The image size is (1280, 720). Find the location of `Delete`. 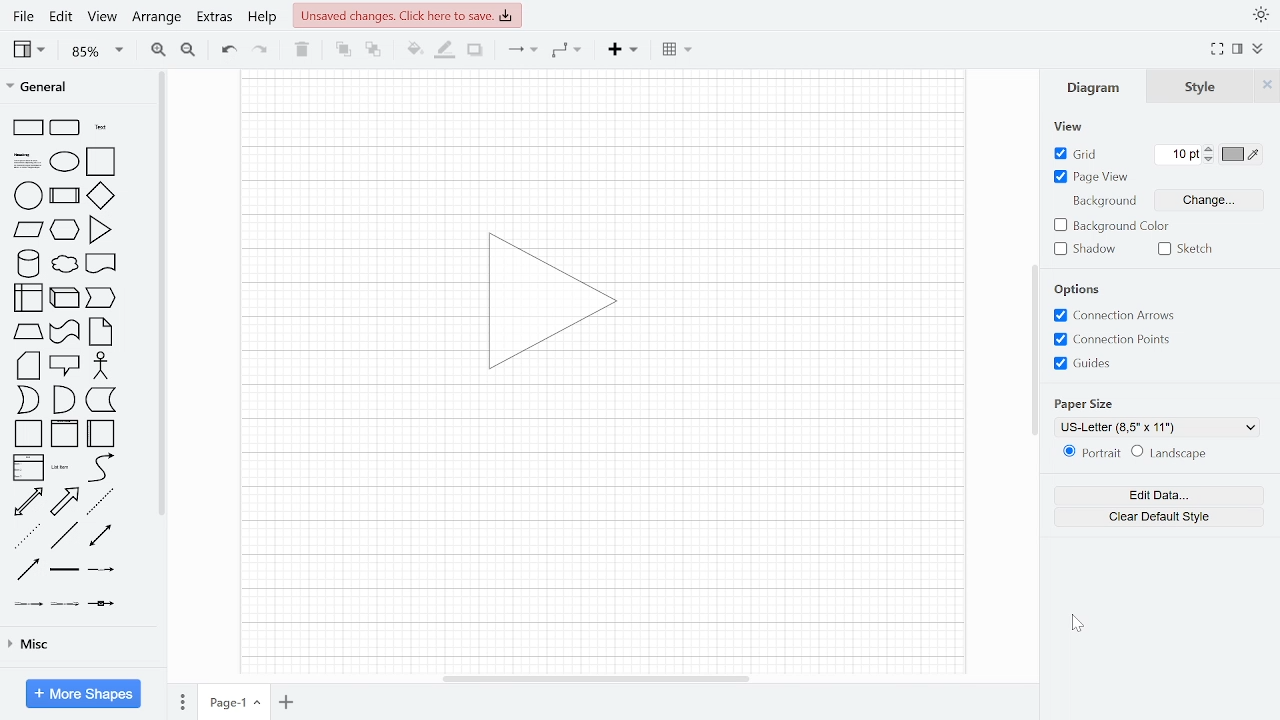

Delete is located at coordinates (302, 51).